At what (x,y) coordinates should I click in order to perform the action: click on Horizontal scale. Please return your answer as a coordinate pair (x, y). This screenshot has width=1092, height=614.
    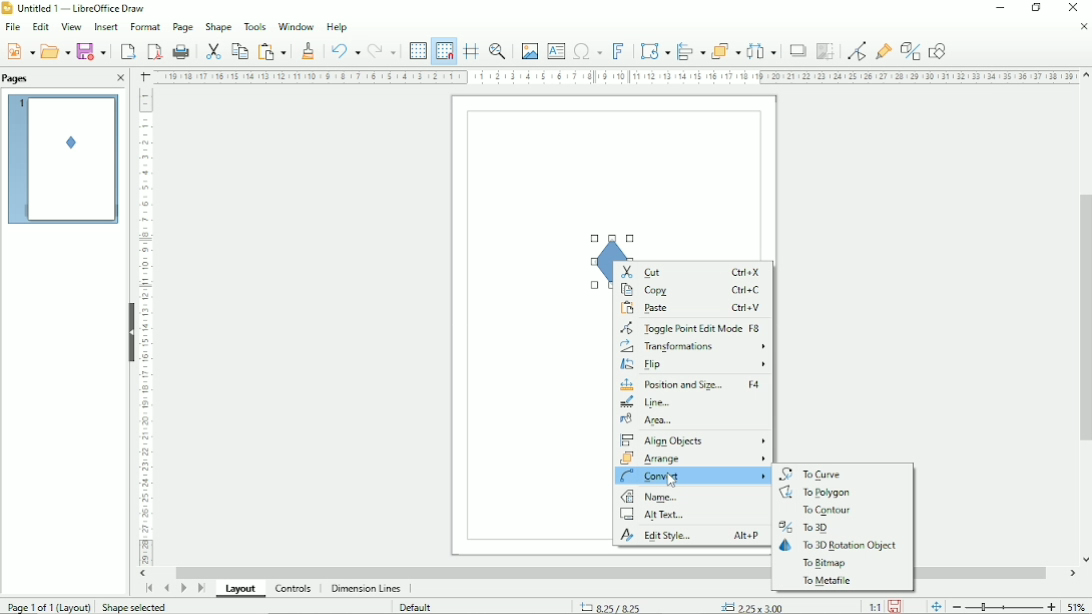
    Looking at the image, I should click on (612, 78).